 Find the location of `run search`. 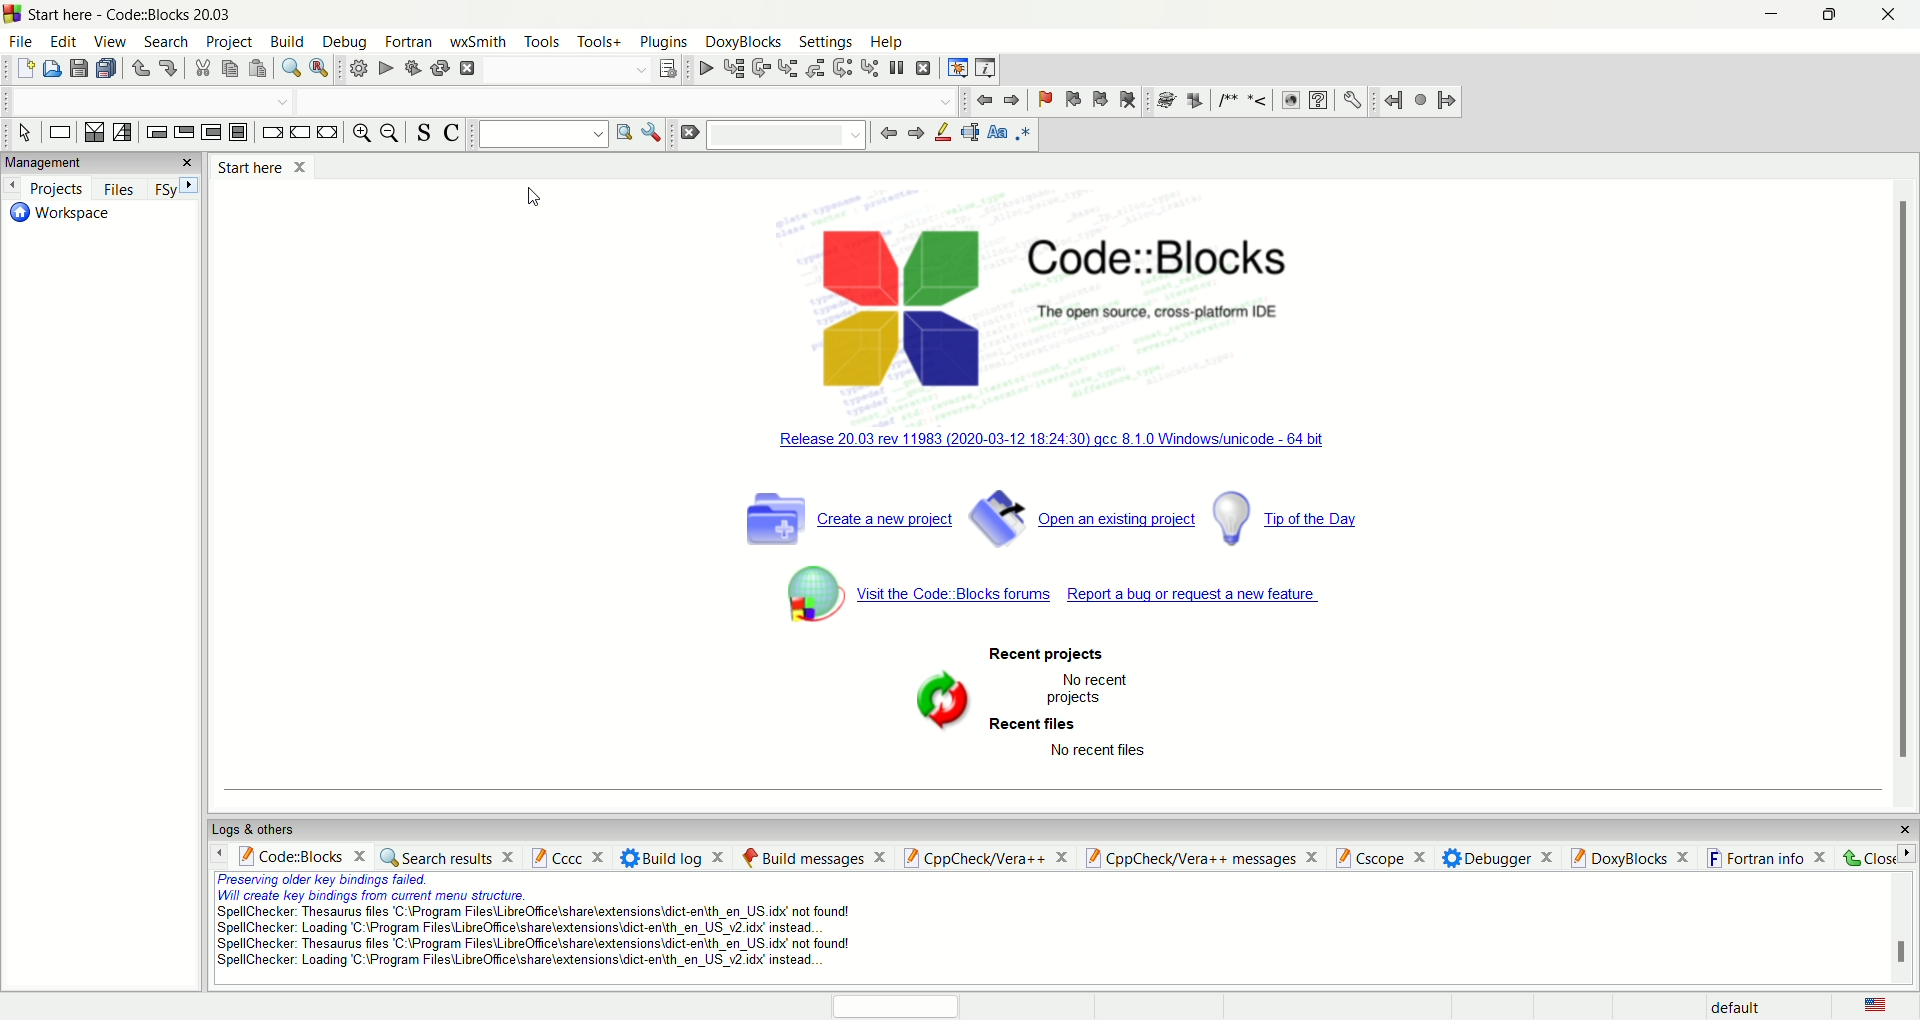

run search is located at coordinates (625, 134).